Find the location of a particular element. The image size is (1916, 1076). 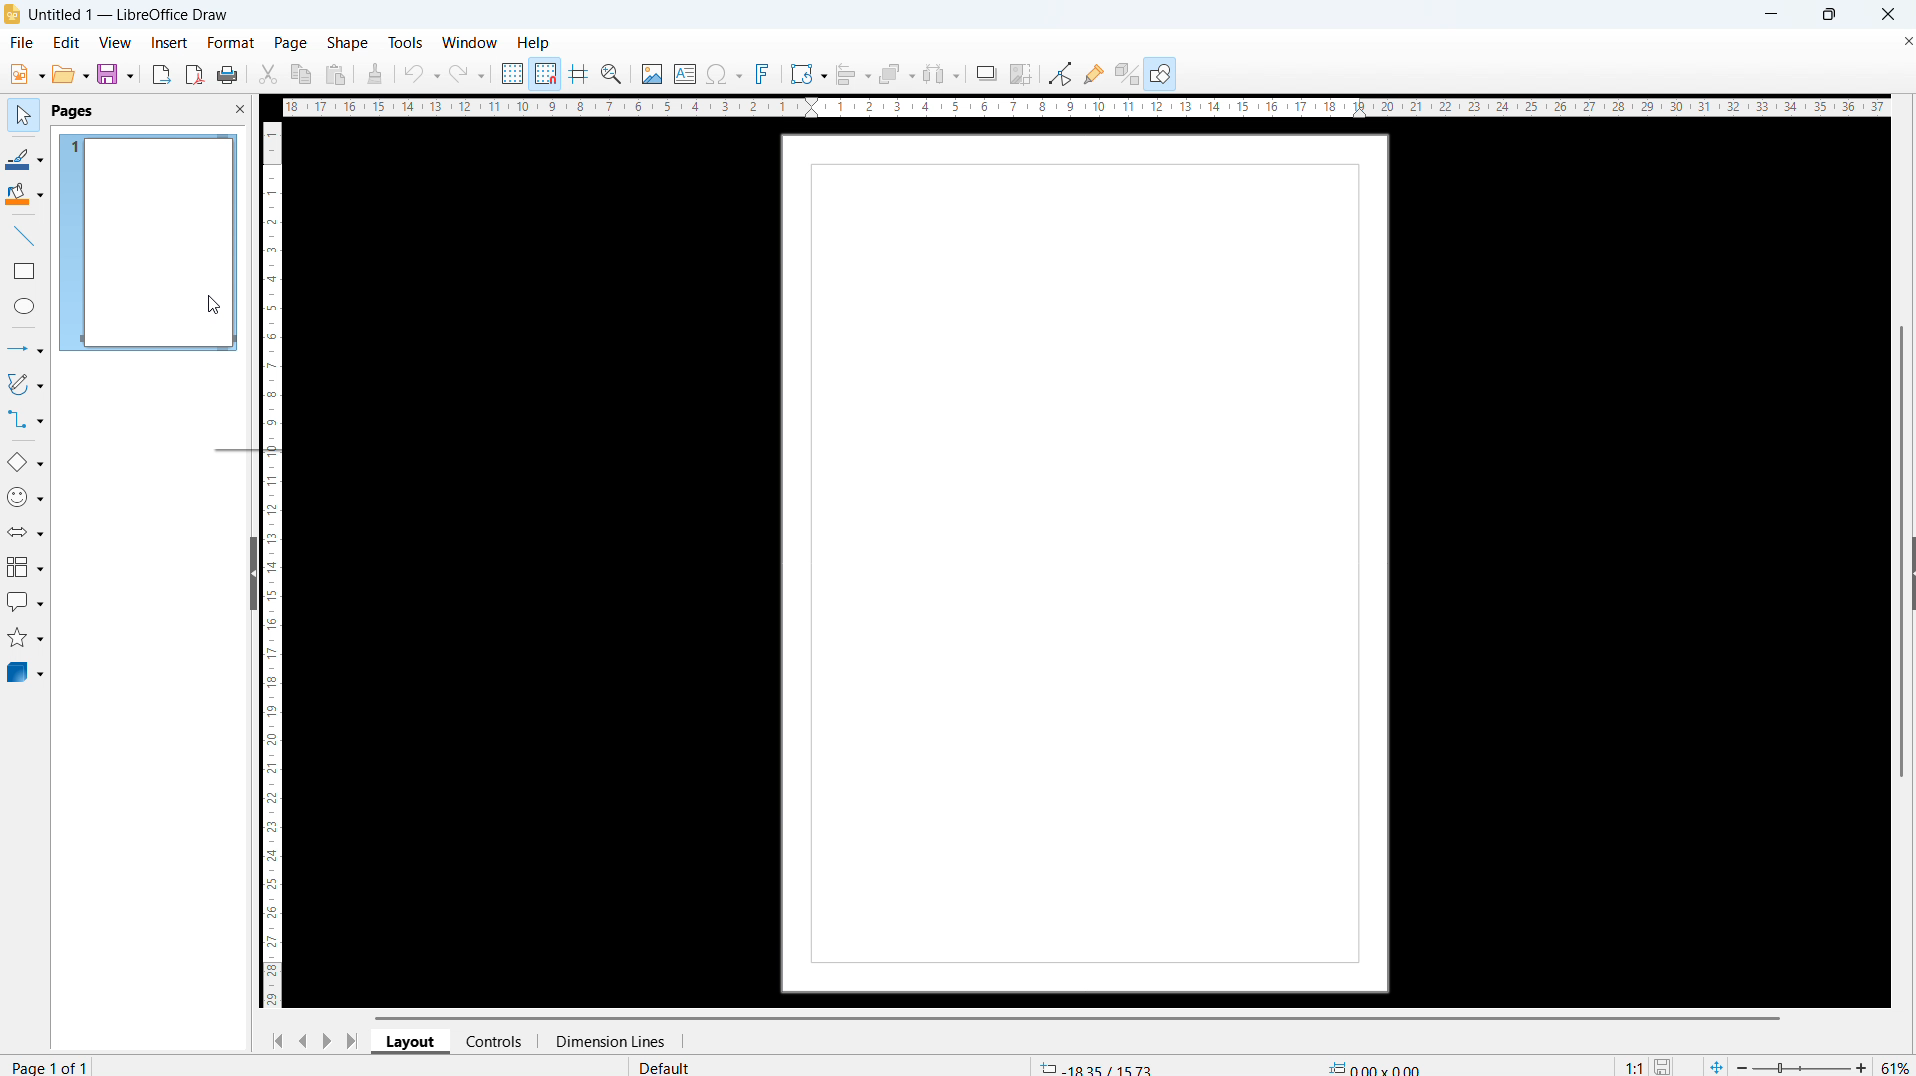

display grid is located at coordinates (511, 73).